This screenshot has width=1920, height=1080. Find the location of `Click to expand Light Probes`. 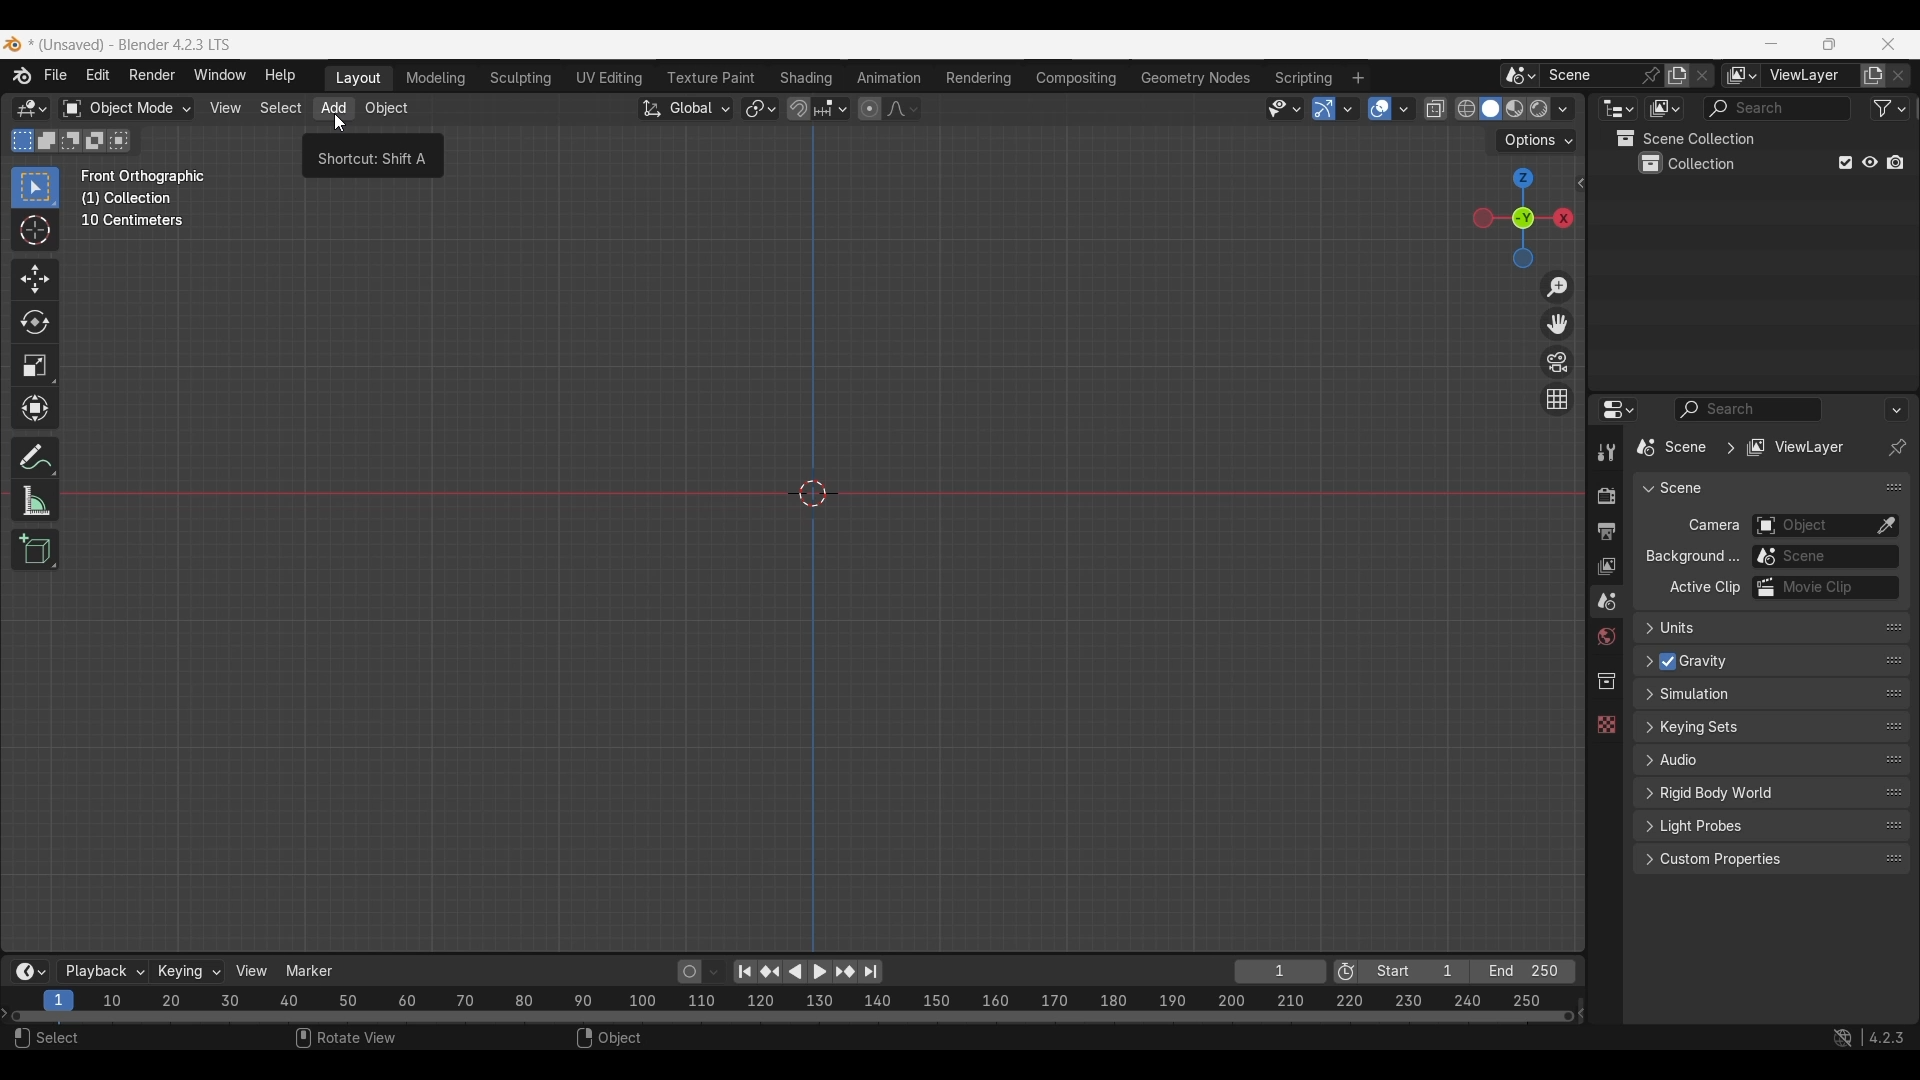

Click to expand Light Probes is located at coordinates (1758, 827).